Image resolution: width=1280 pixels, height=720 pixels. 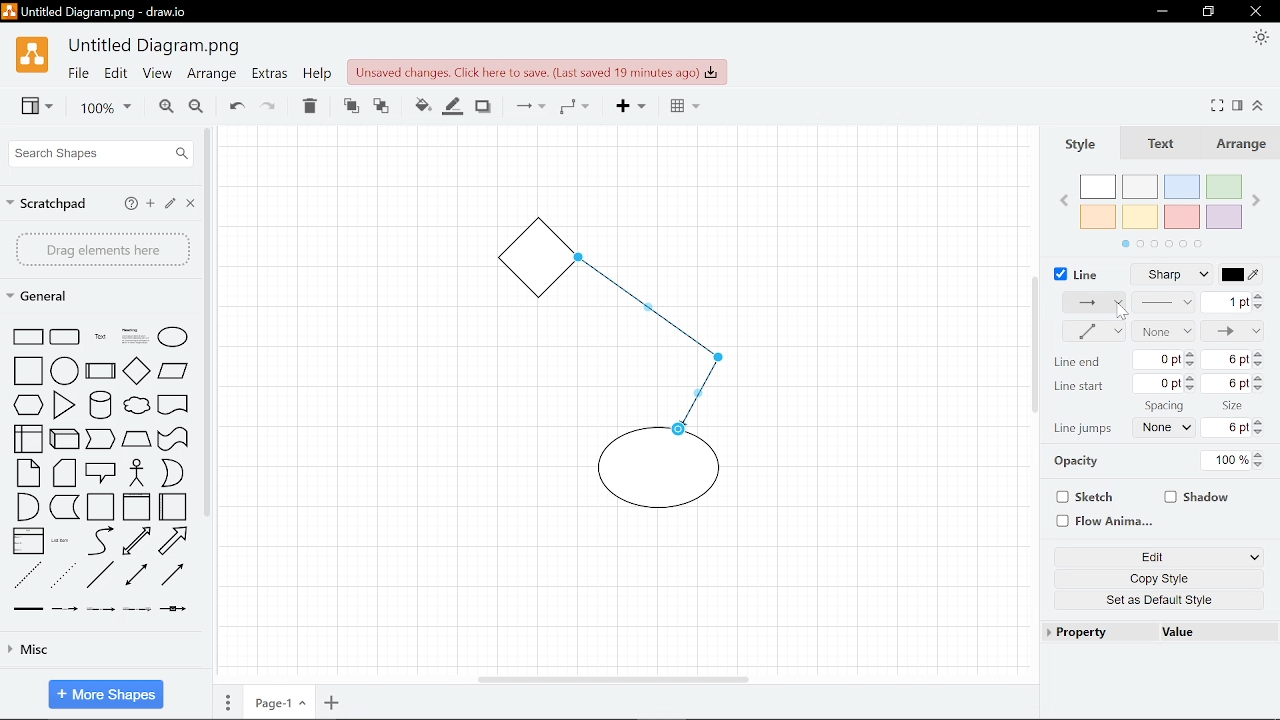 What do you see at coordinates (1094, 304) in the screenshot?
I see `pattern` at bounding box center [1094, 304].